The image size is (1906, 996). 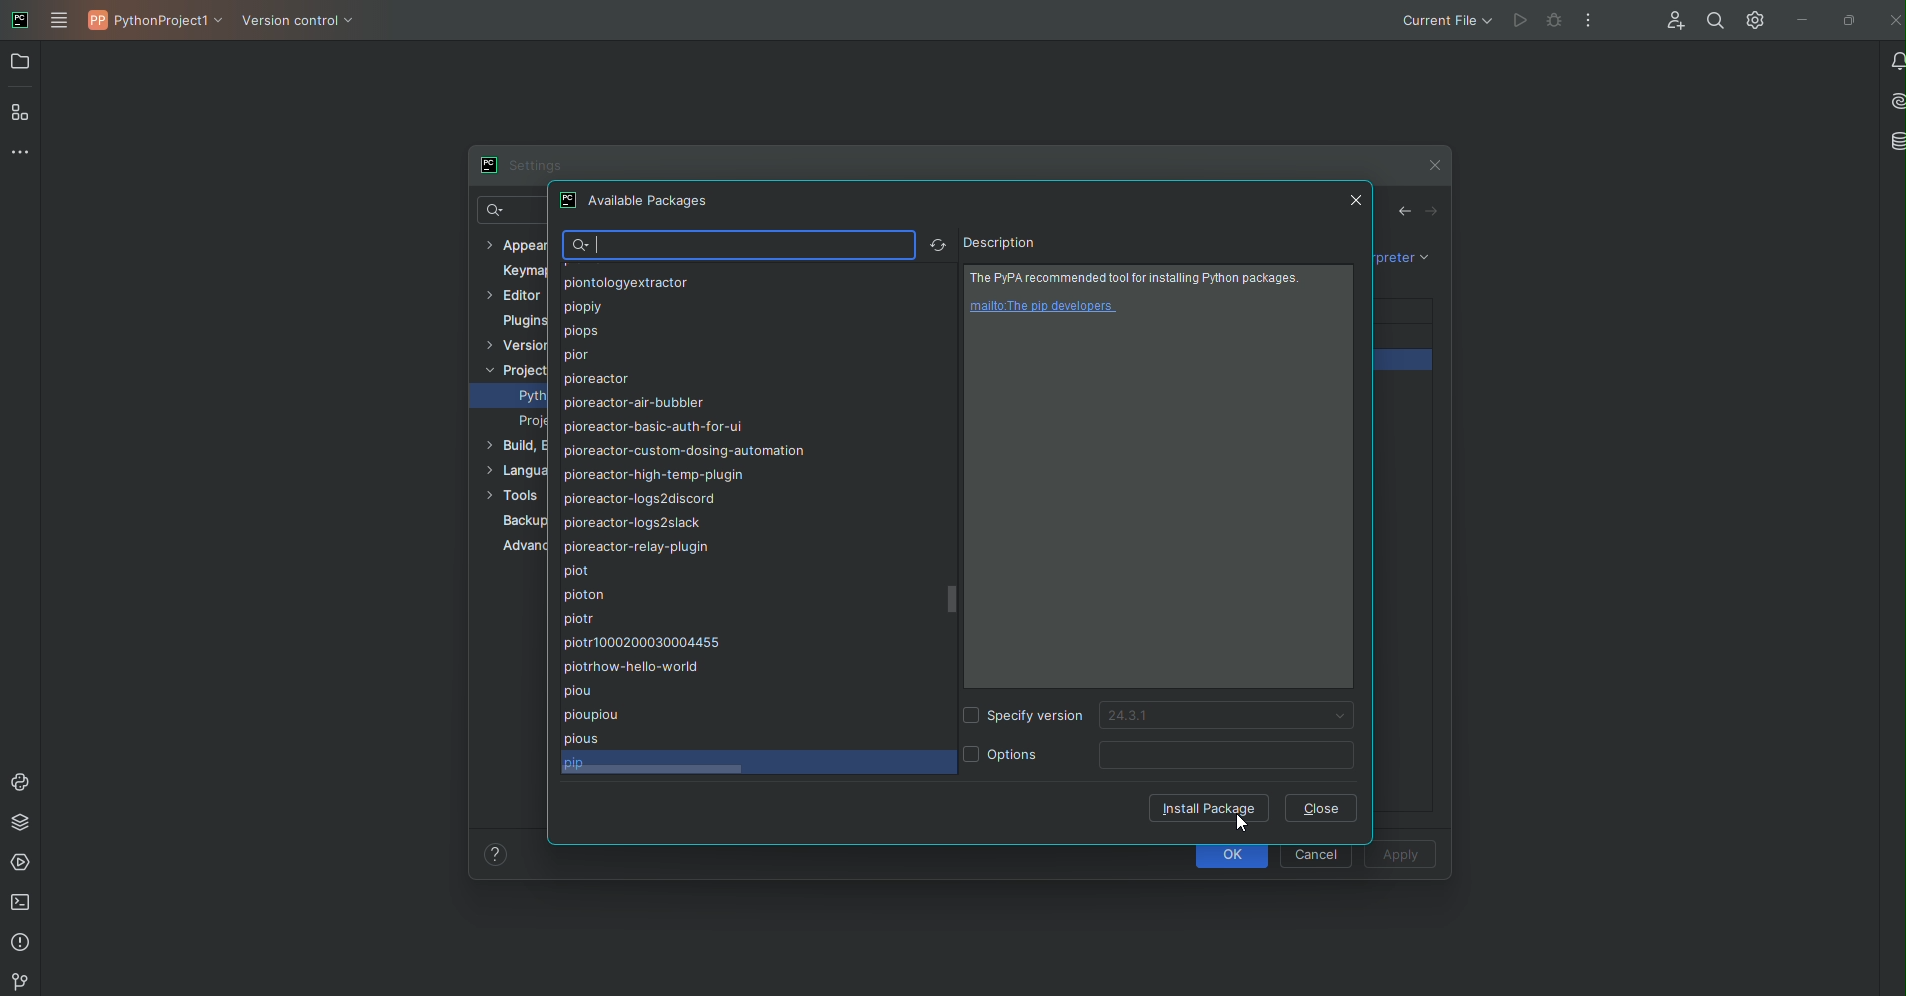 What do you see at coordinates (515, 245) in the screenshot?
I see `Appearance and behavior` at bounding box center [515, 245].